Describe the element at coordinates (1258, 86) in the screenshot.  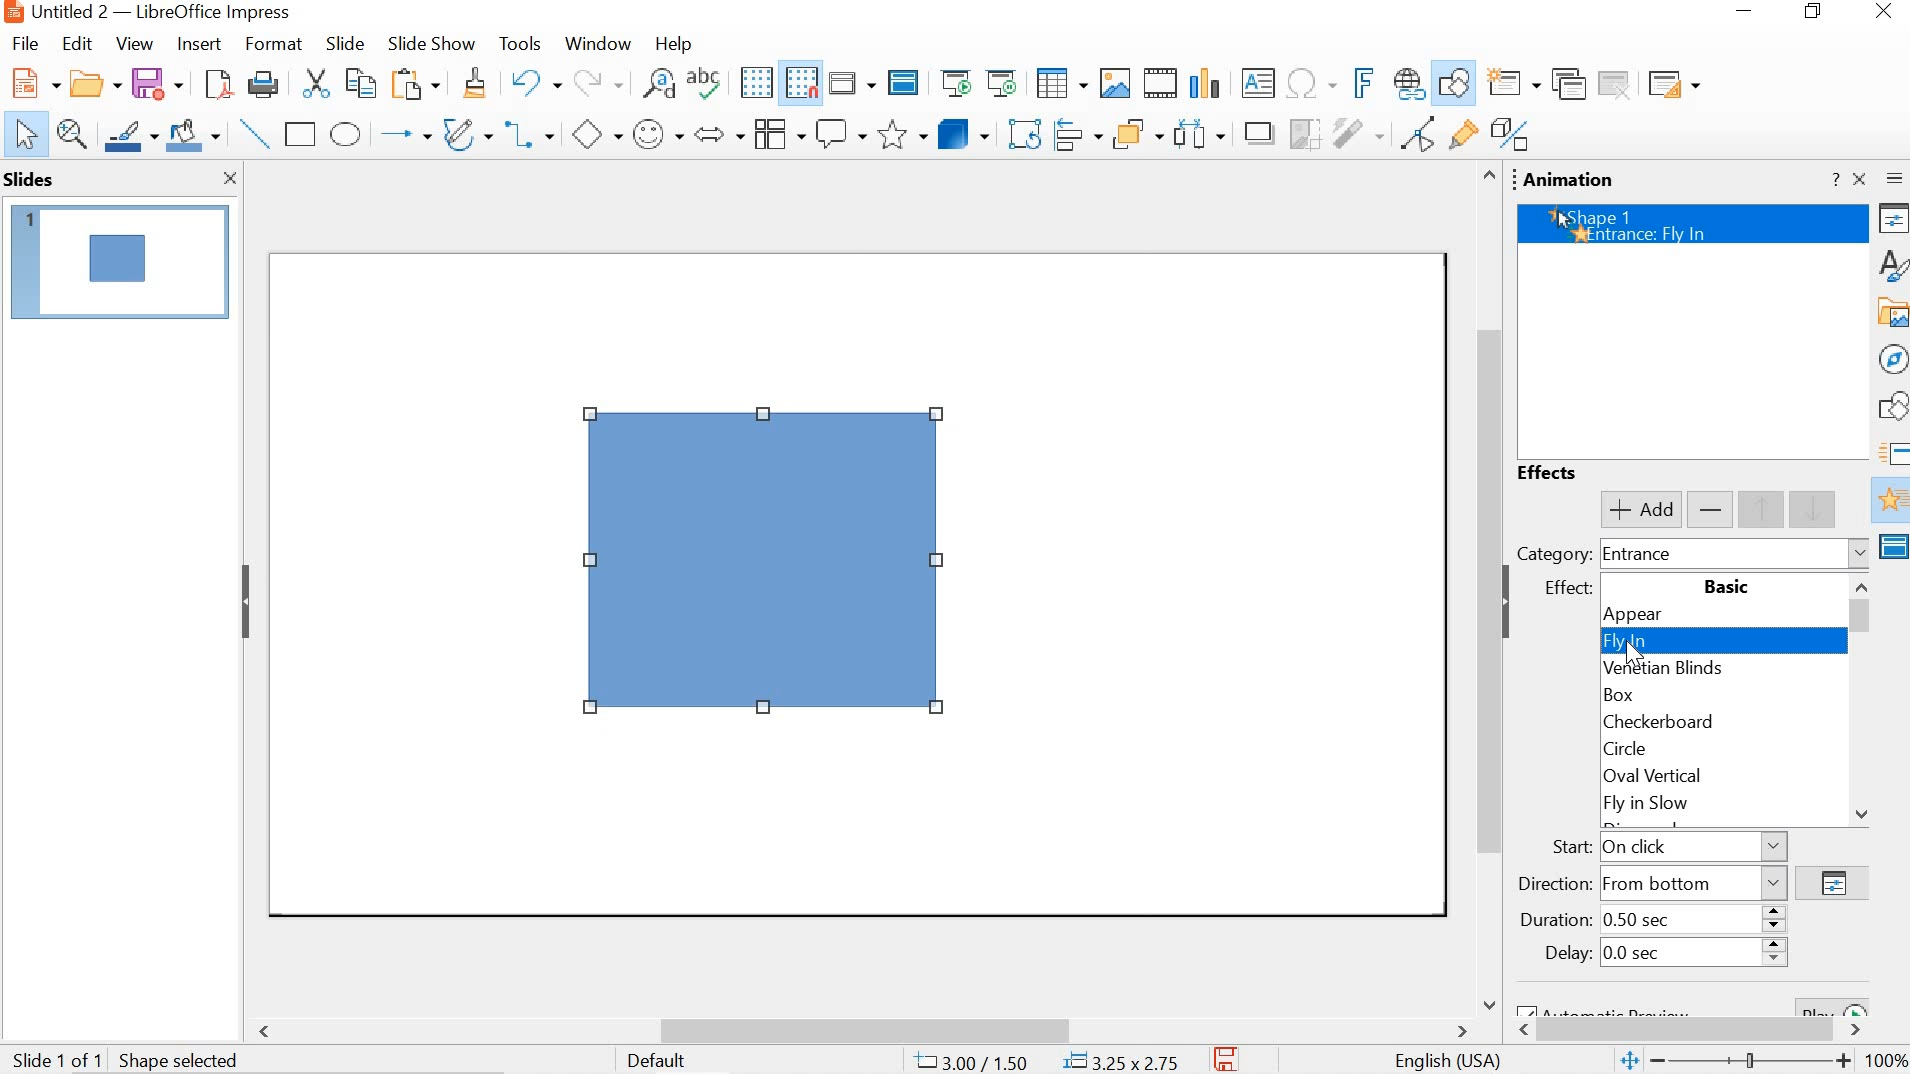
I see `insert text box` at that location.